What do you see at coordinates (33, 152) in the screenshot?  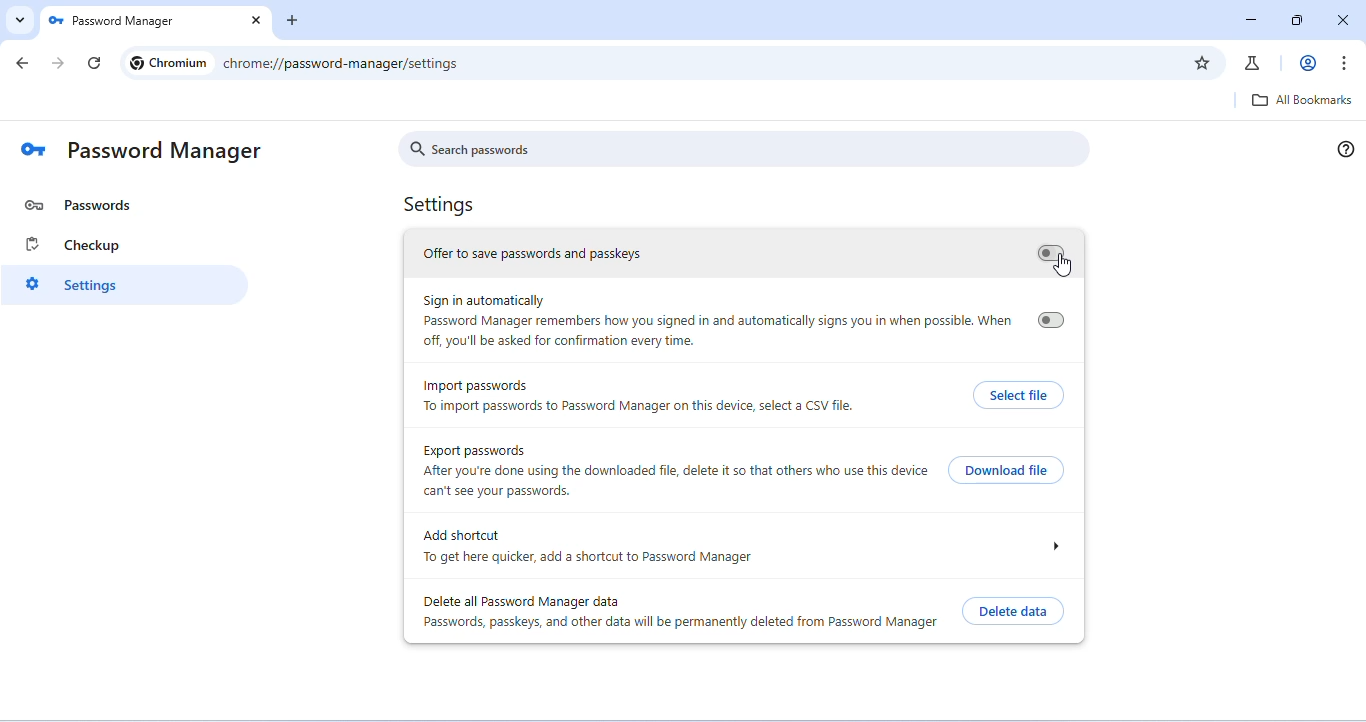 I see `logo` at bounding box center [33, 152].